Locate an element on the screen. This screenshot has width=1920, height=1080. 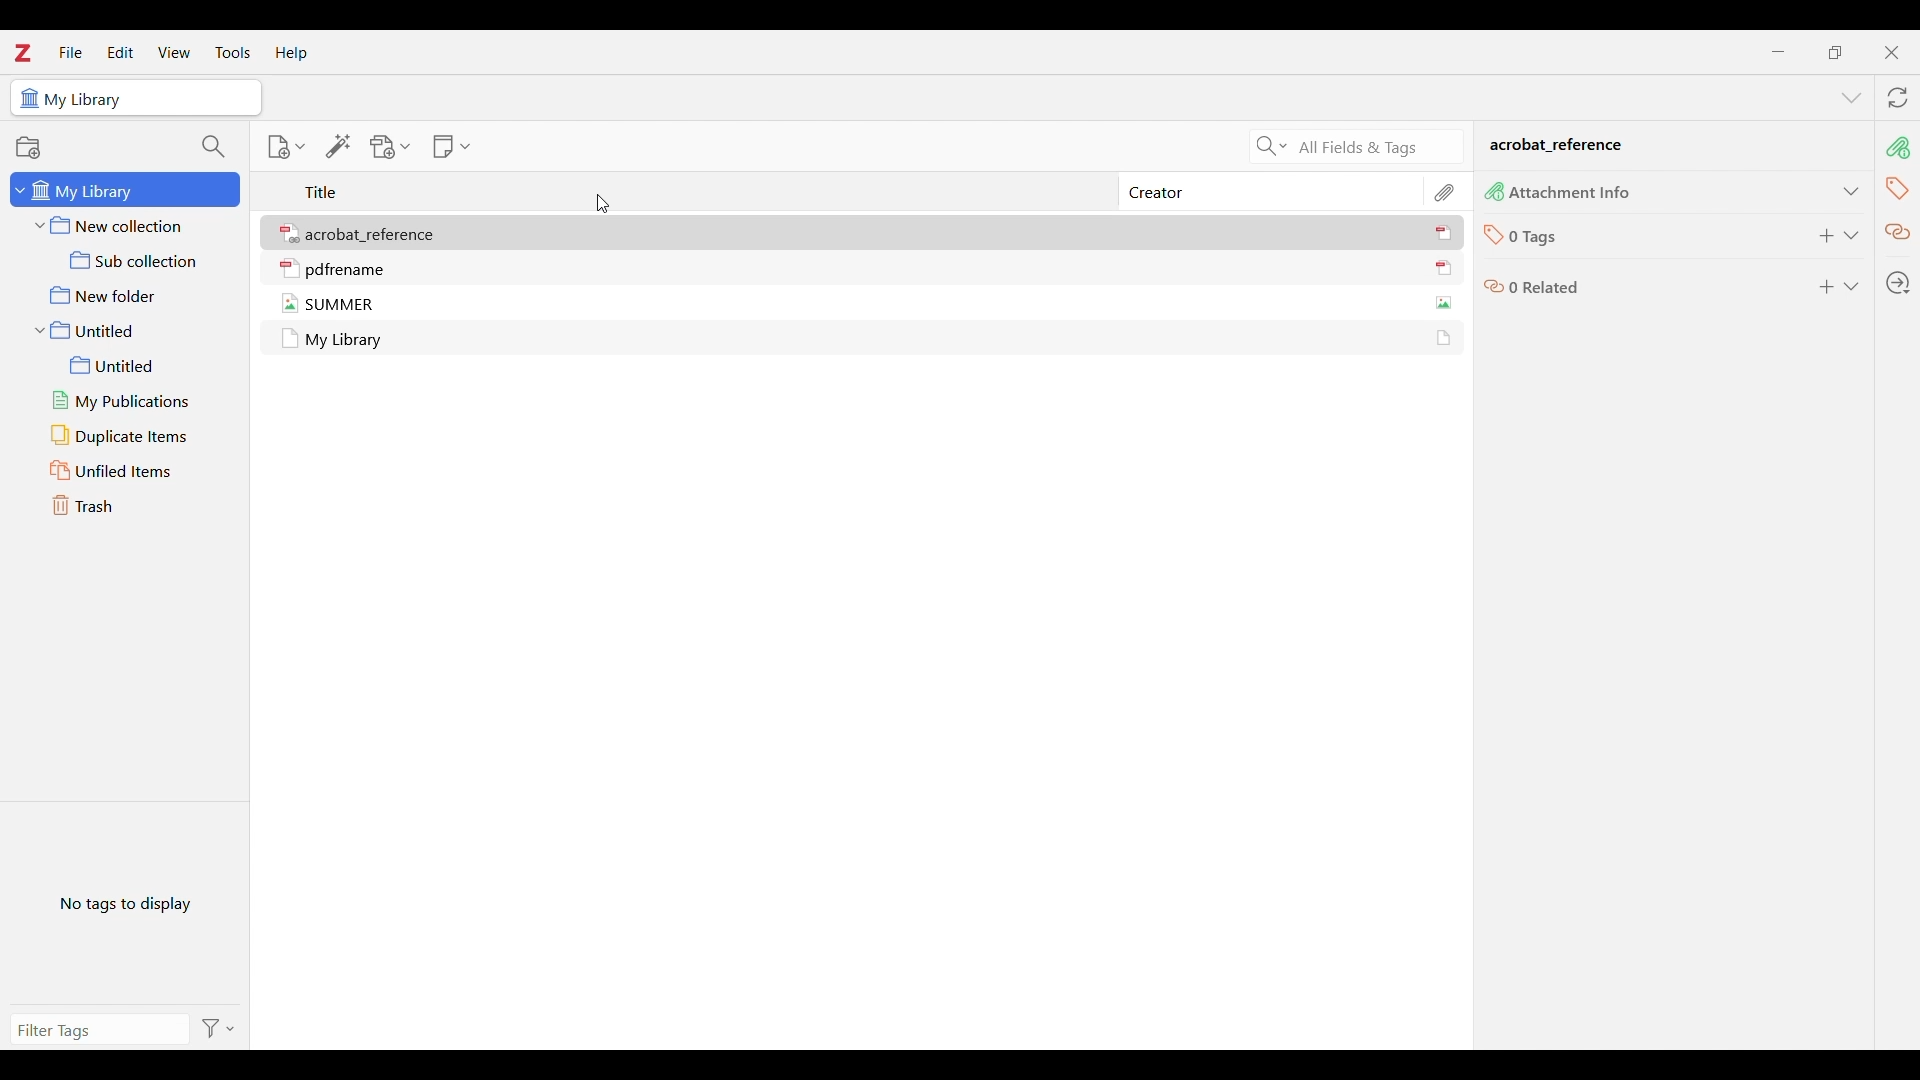
Related is located at coordinates (1898, 233).